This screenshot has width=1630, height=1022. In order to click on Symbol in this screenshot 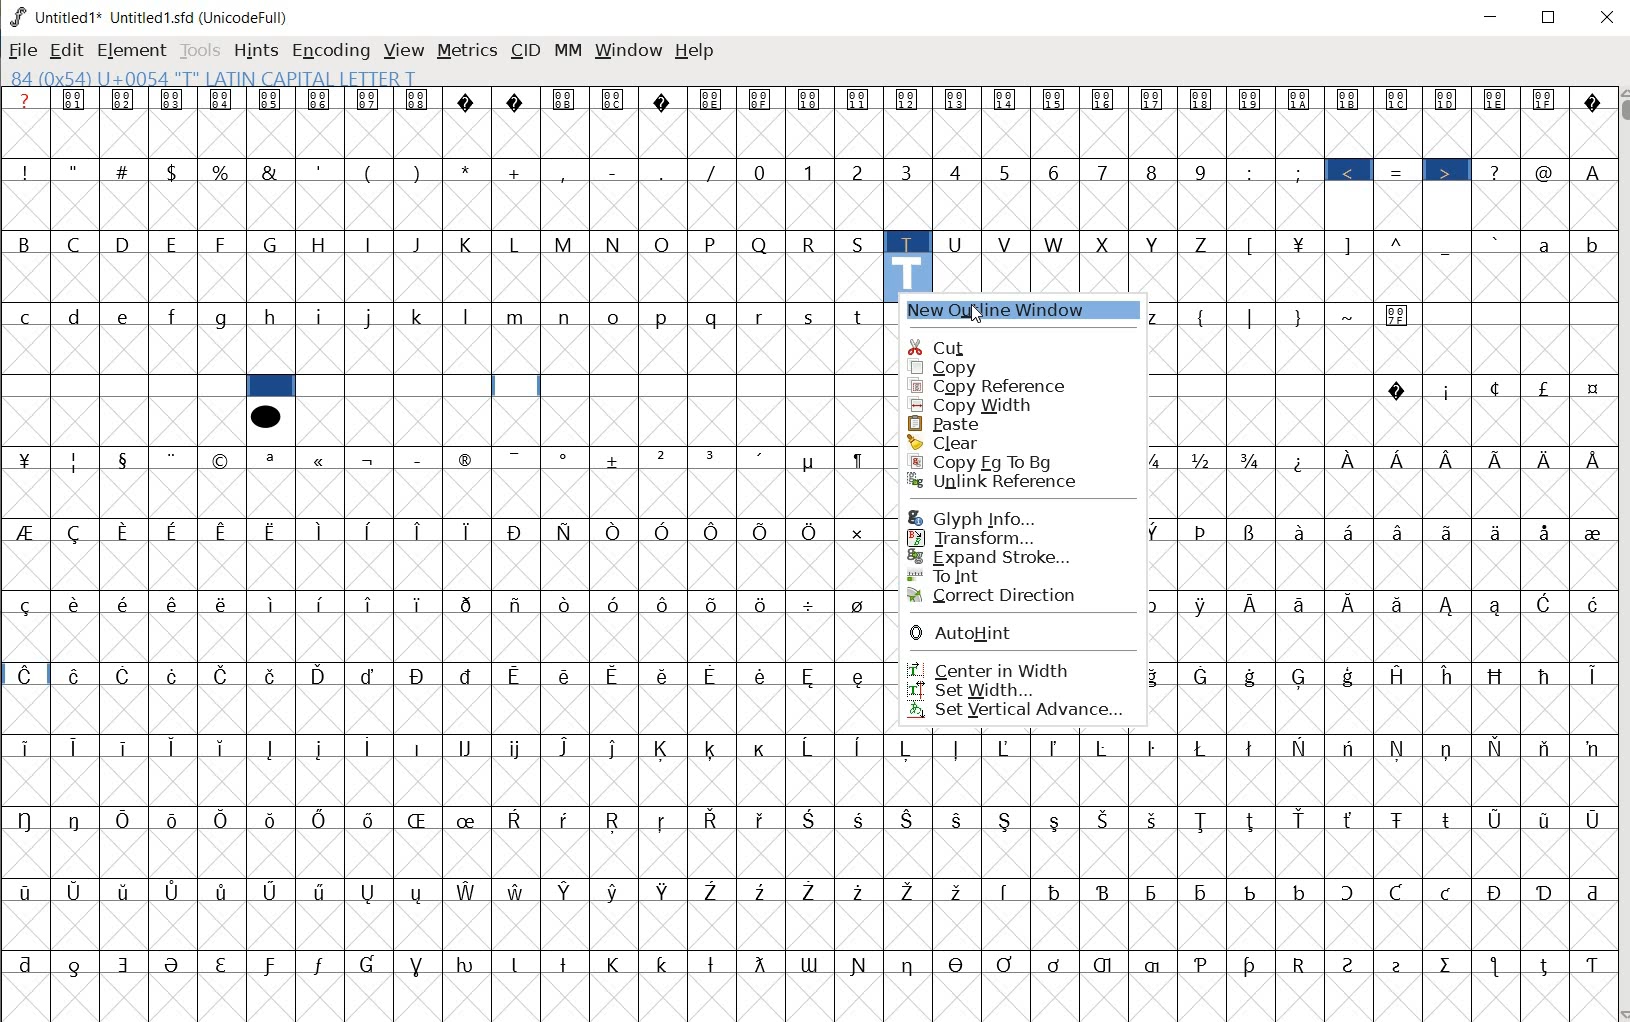, I will do `click(1251, 891)`.